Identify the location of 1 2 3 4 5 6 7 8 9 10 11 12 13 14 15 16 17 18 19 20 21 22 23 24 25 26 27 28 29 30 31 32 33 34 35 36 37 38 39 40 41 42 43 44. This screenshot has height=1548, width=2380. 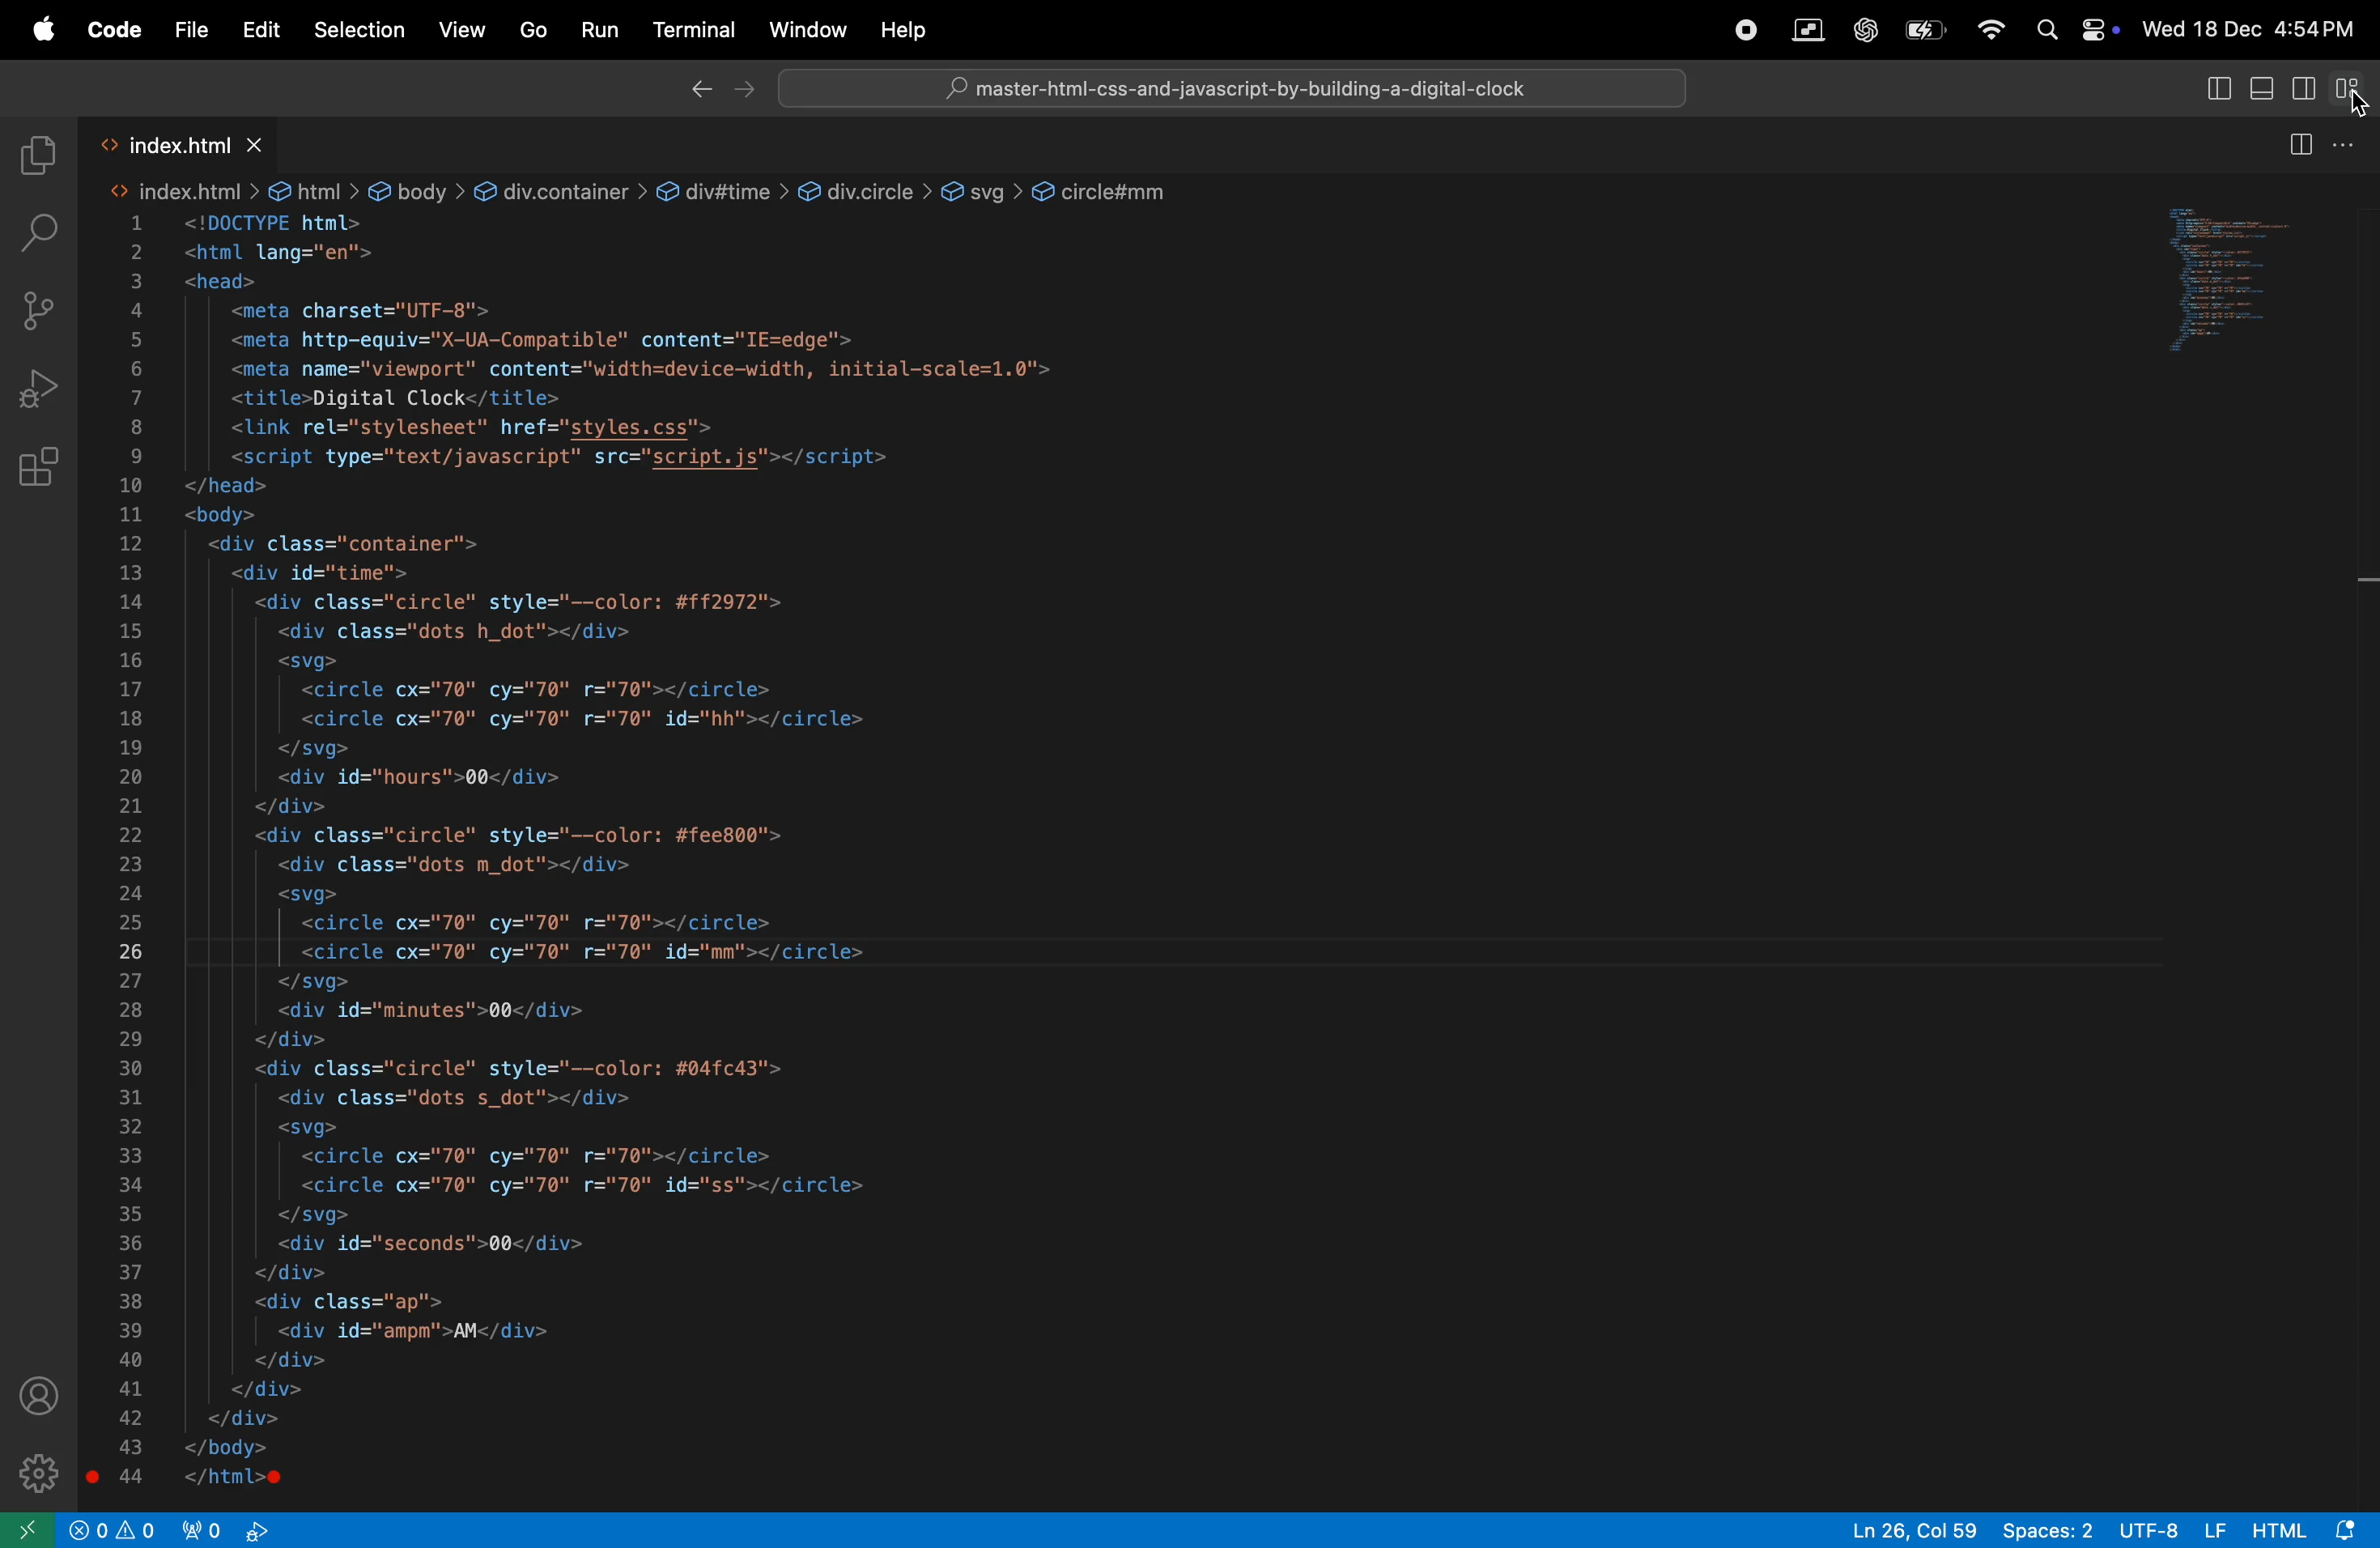
(126, 857).